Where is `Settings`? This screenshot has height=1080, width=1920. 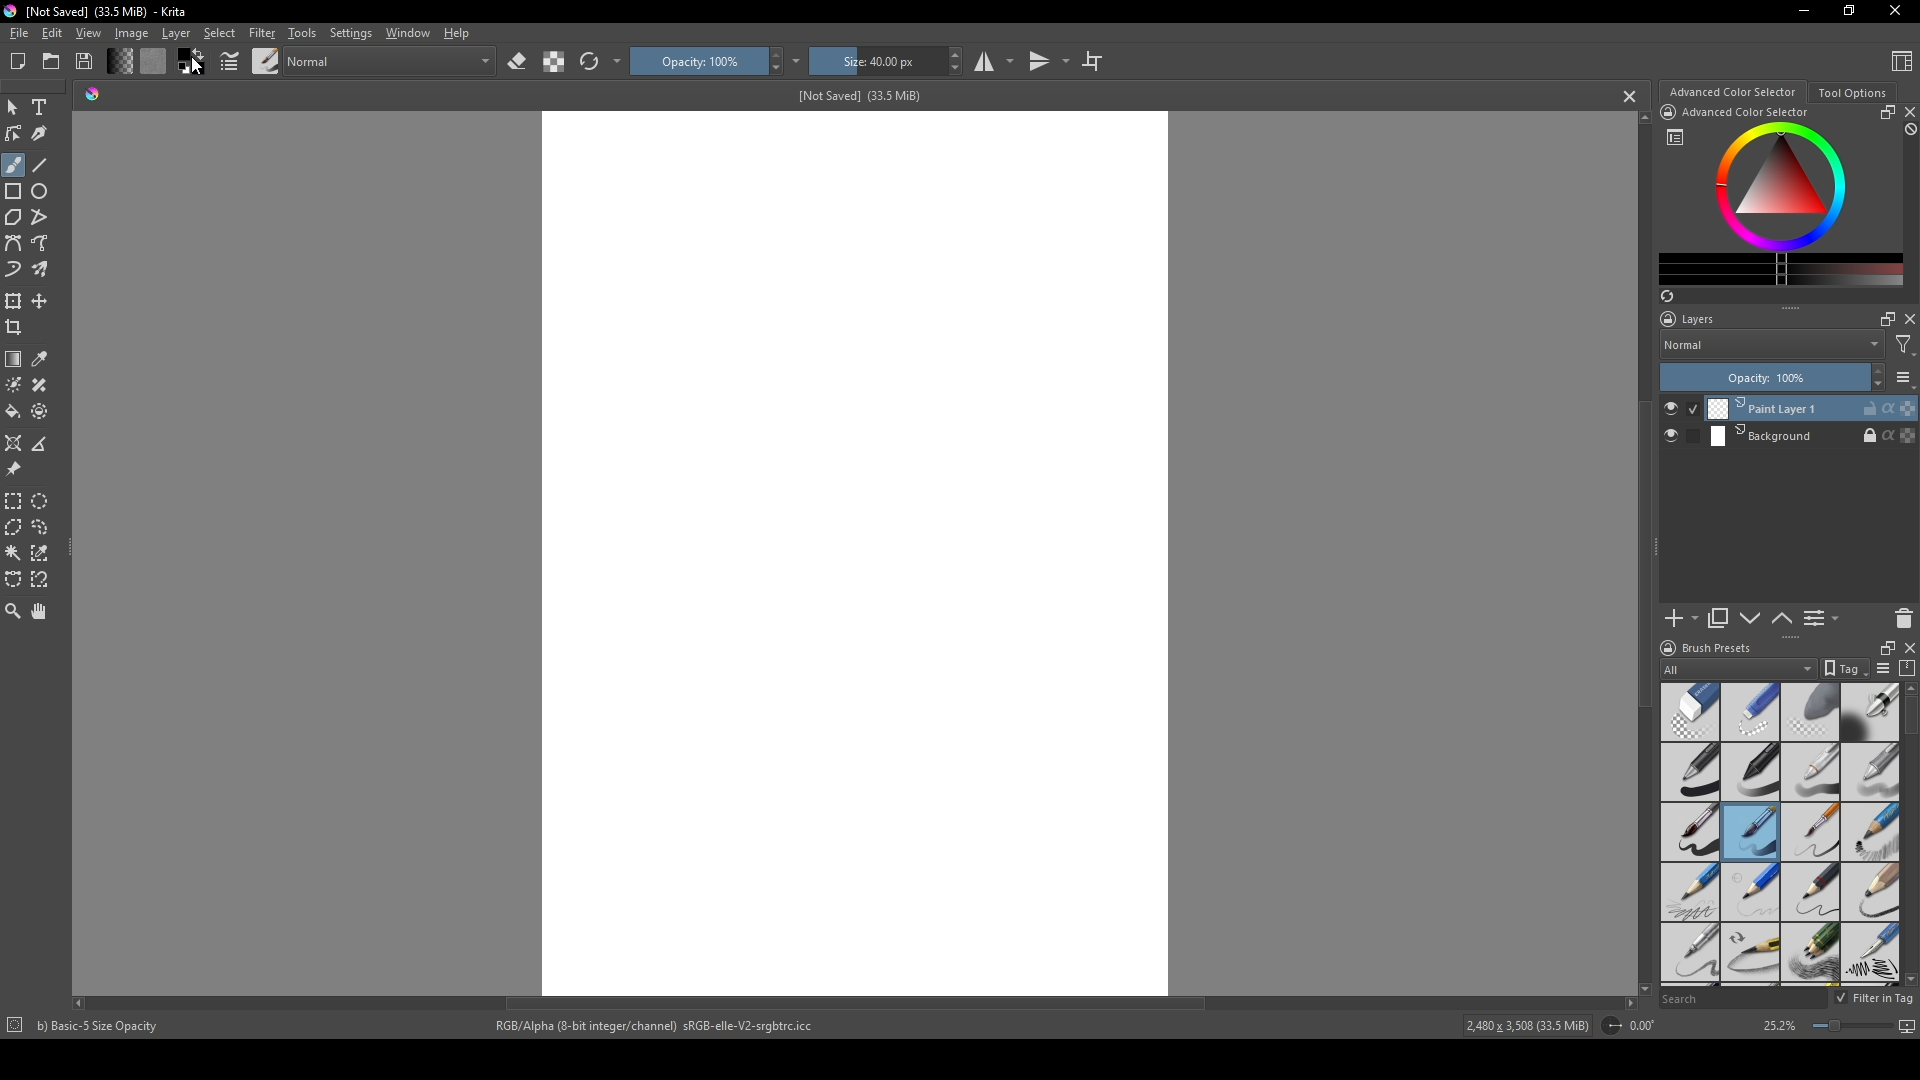 Settings is located at coordinates (350, 33).